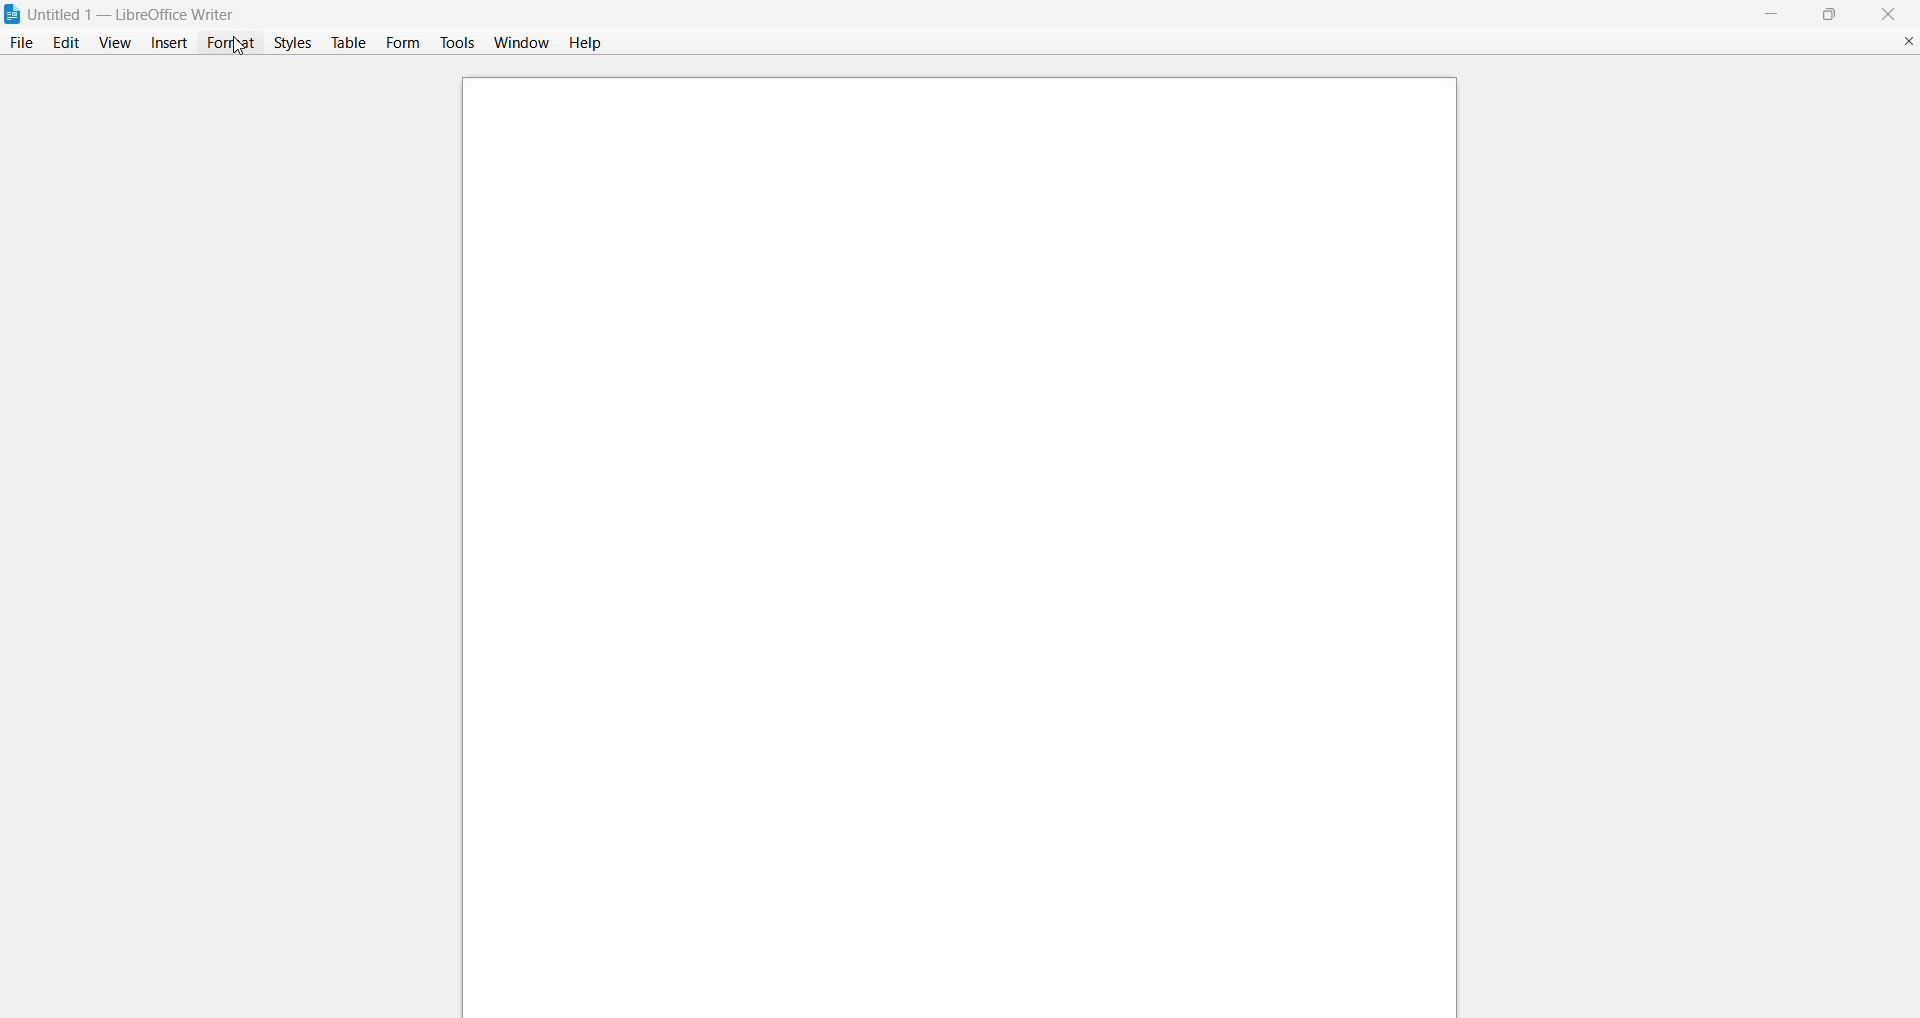 This screenshot has height=1018, width=1920. Describe the element at coordinates (66, 44) in the screenshot. I see `edit` at that location.